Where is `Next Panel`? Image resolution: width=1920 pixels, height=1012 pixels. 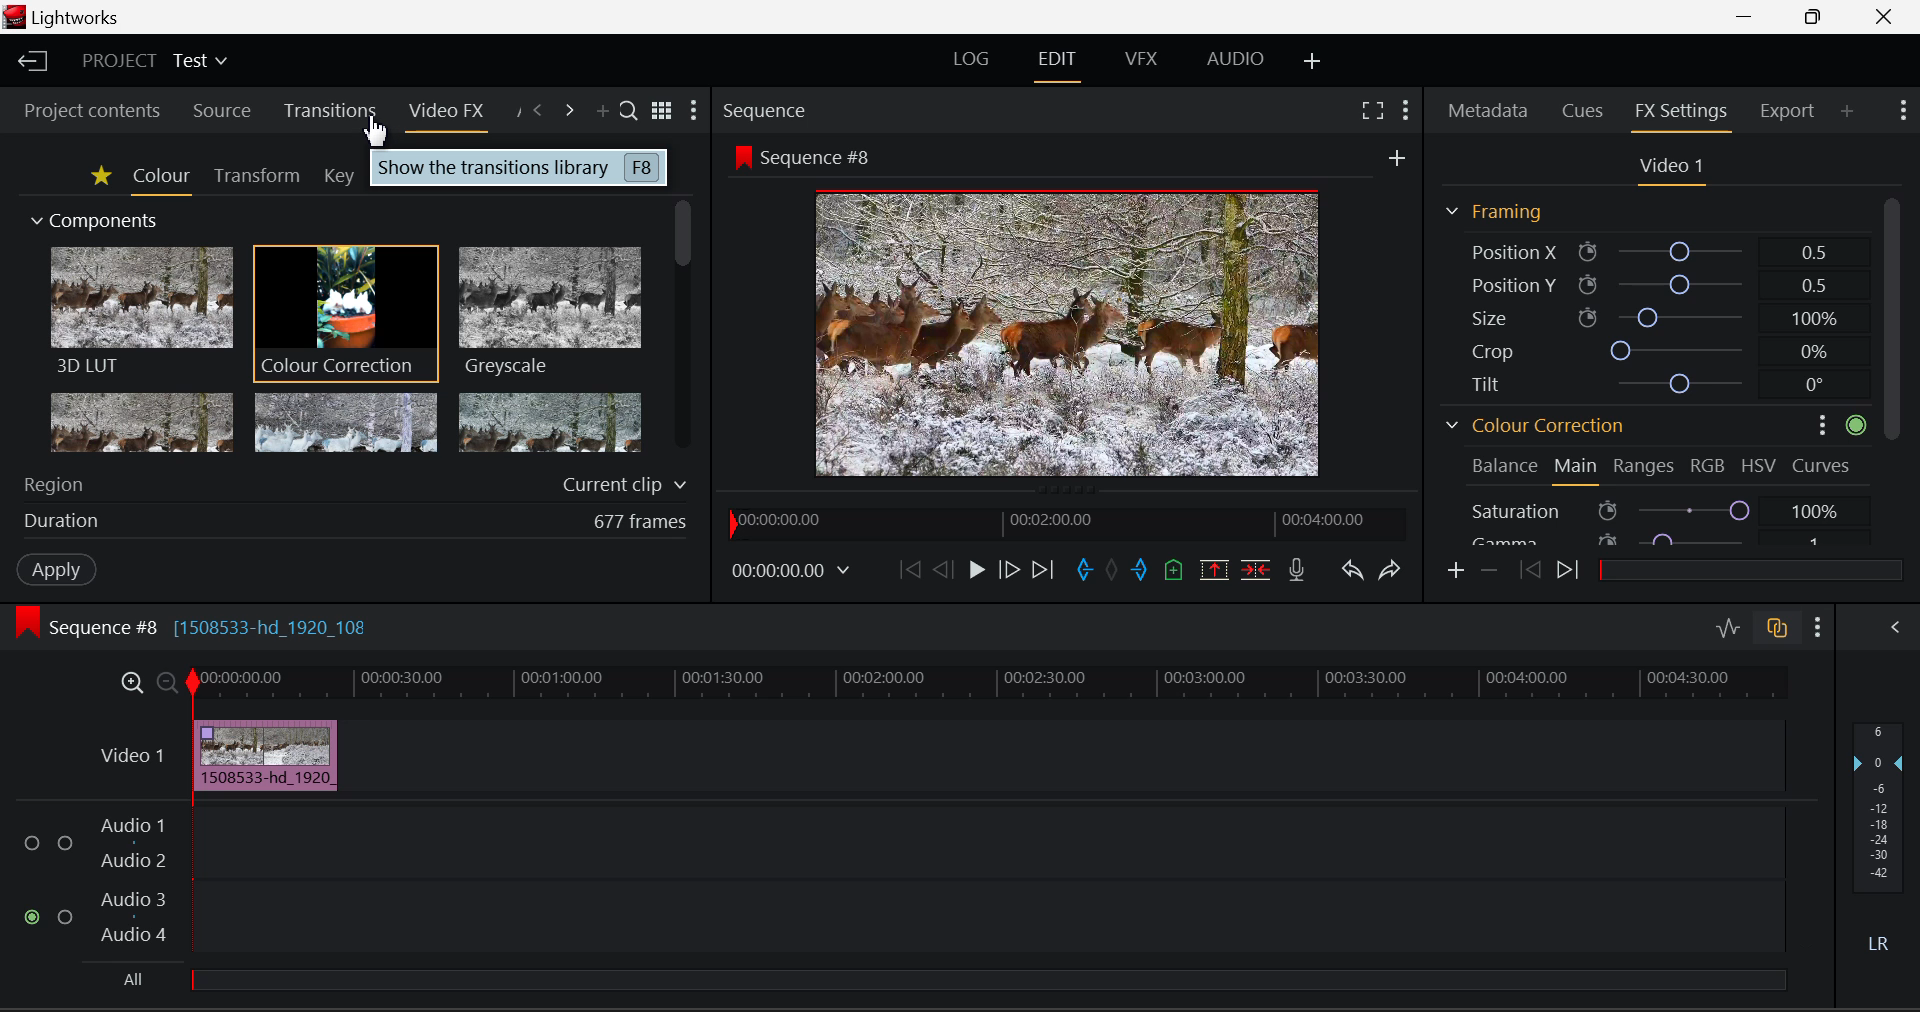
Next Panel is located at coordinates (569, 109).